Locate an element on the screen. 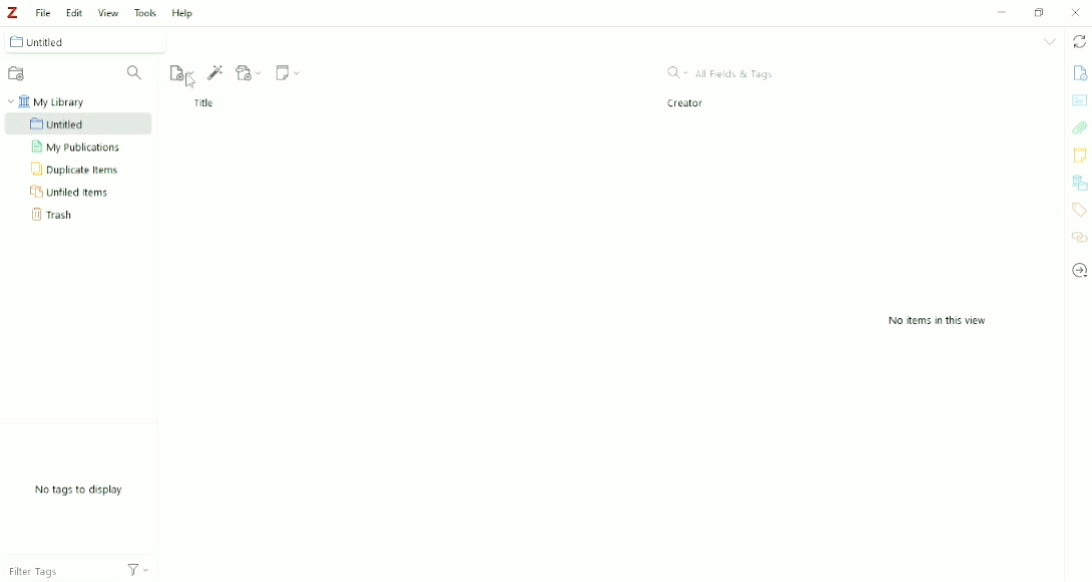 The width and height of the screenshot is (1092, 582). All Fields & Tags is located at coordinates (722, 73).